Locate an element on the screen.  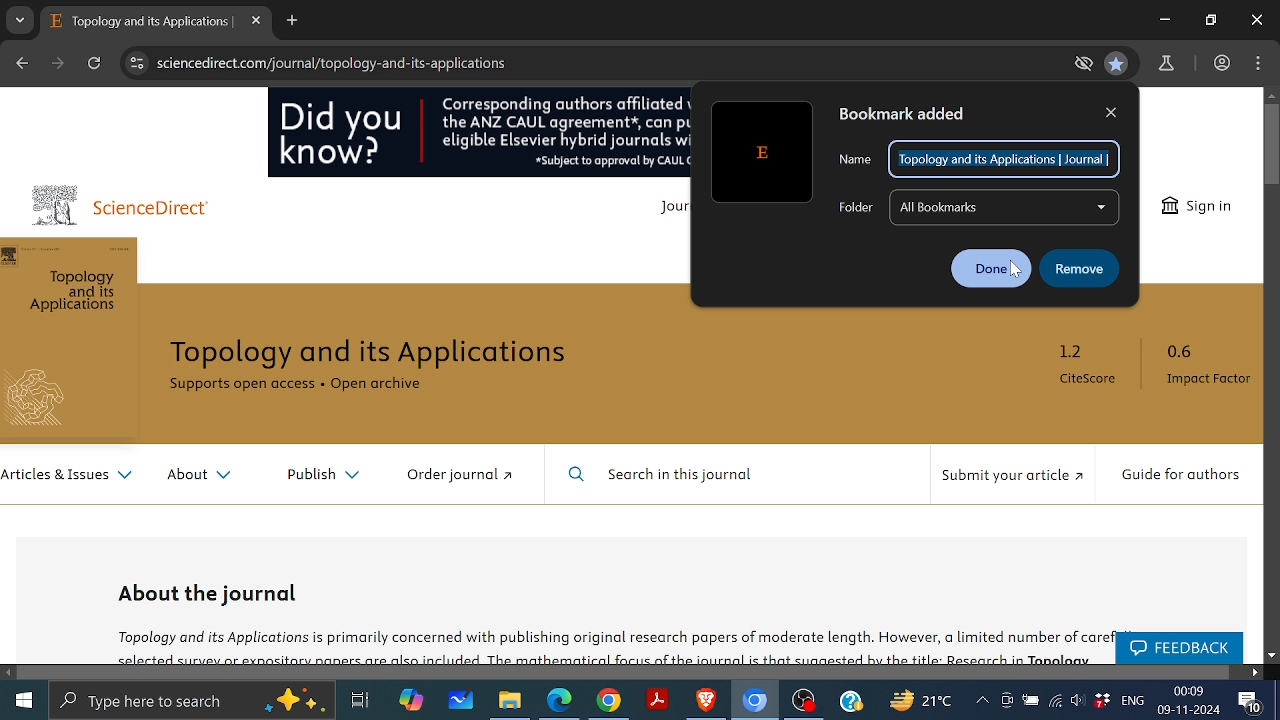
Site information is located at coordinates (134, 63).